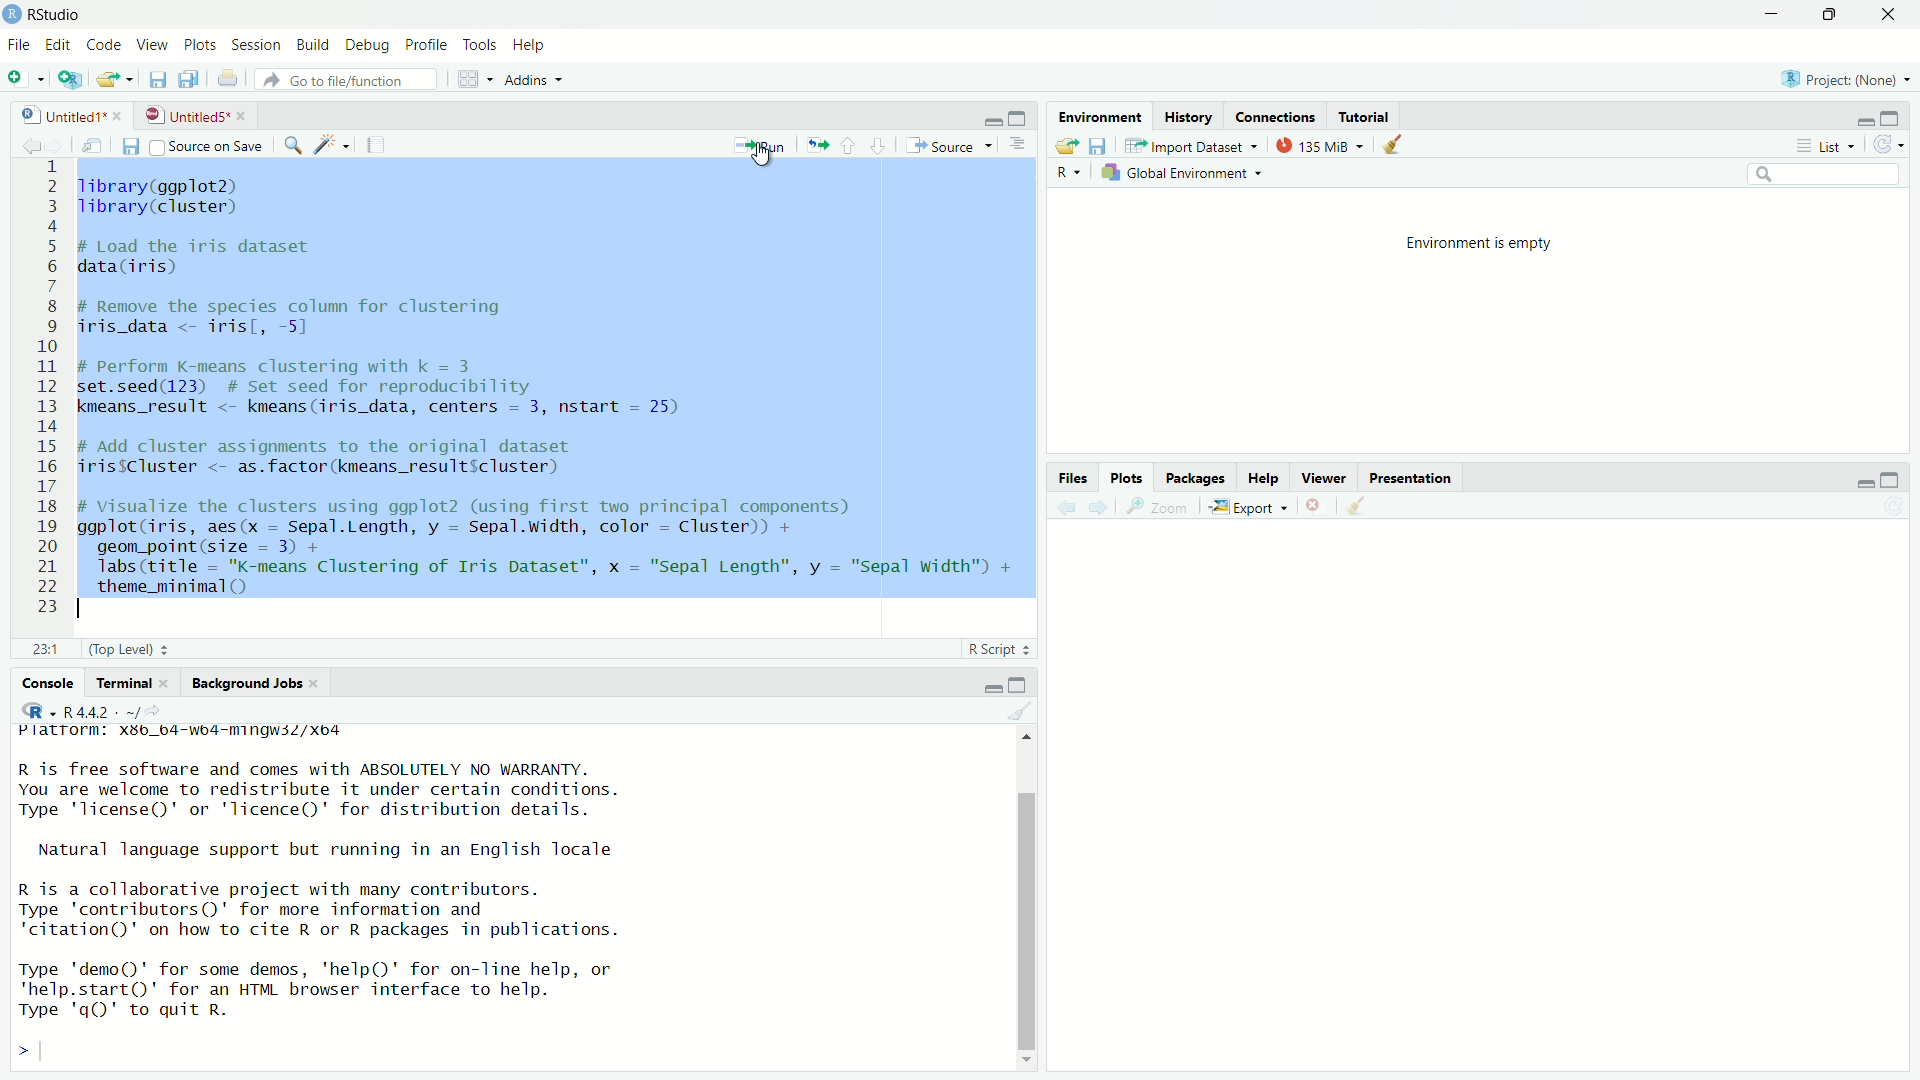  Describe the element at coordinates (256, 43) in the screenshot. I see `session` at that location.